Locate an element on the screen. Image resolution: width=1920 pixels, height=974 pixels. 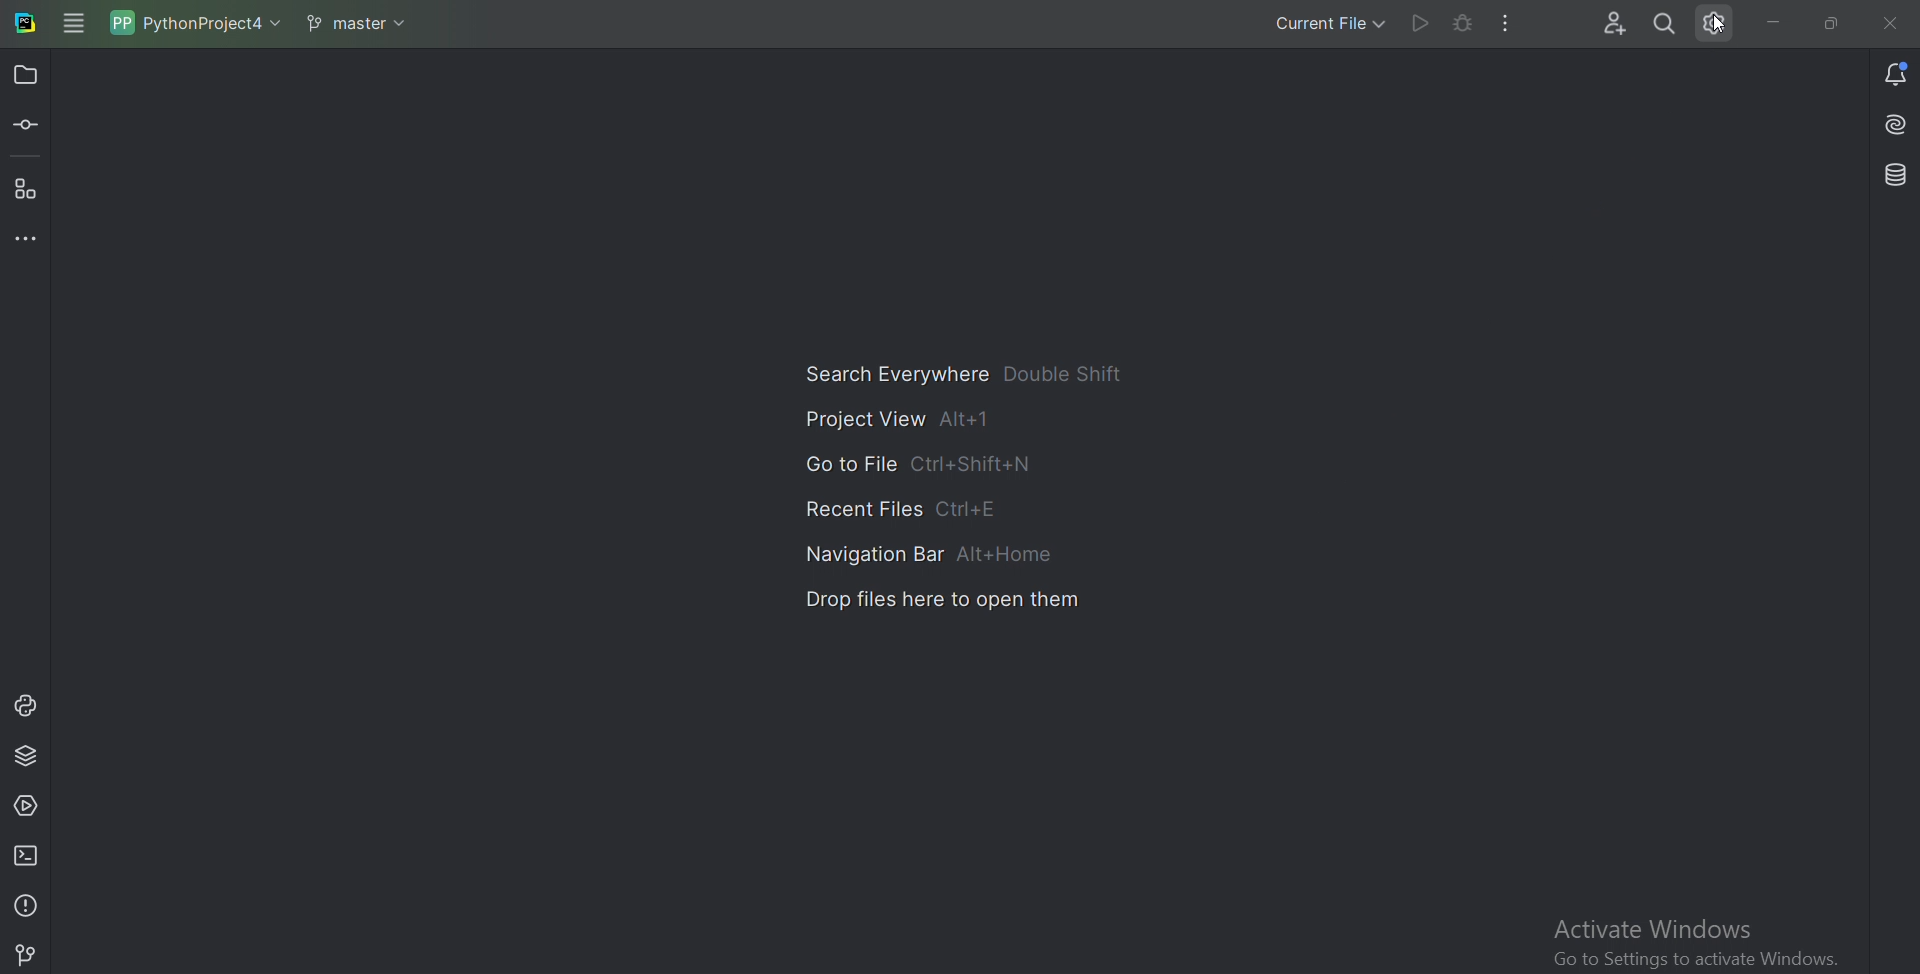
More tool windows is located at coordinates (26, 238).